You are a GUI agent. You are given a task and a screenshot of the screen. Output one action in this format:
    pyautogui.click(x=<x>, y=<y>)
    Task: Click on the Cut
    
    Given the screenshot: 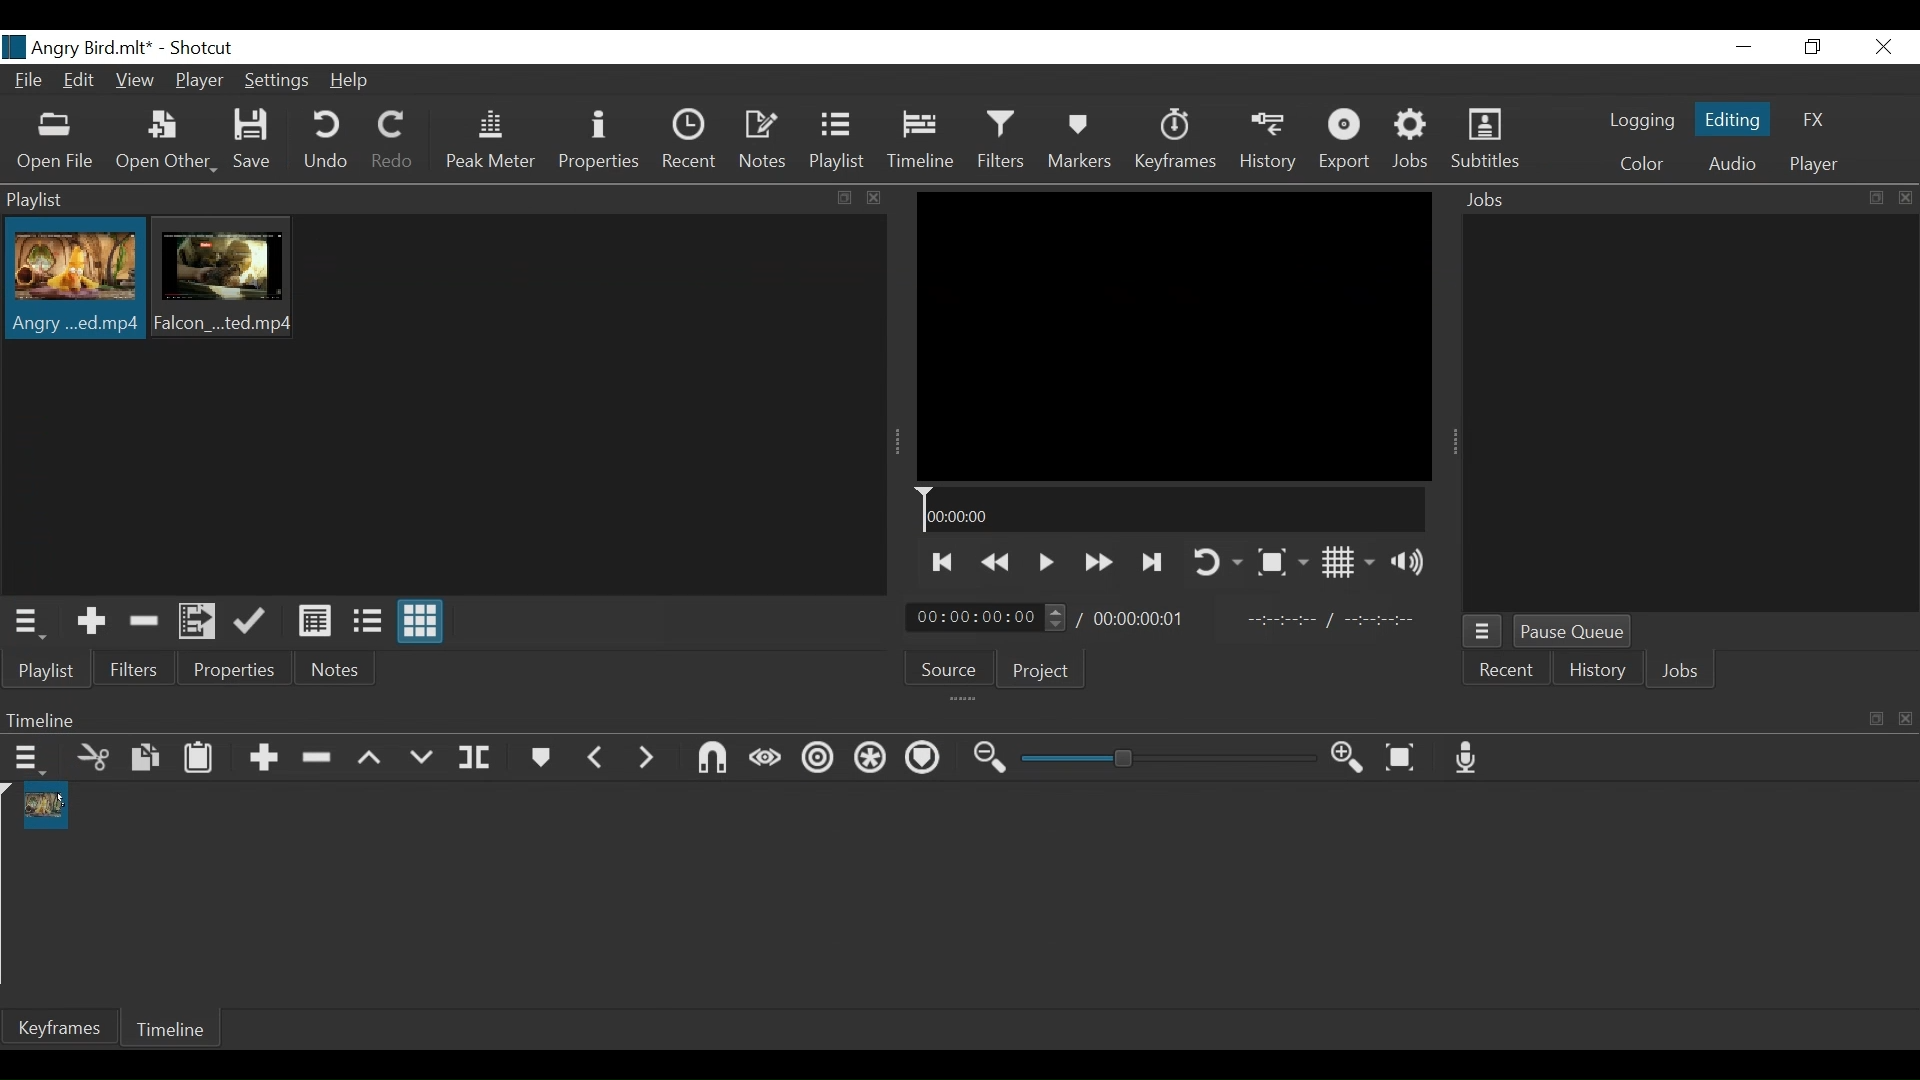 What is the action you would take?
    pyautogui.click(x=94, y=760)
    